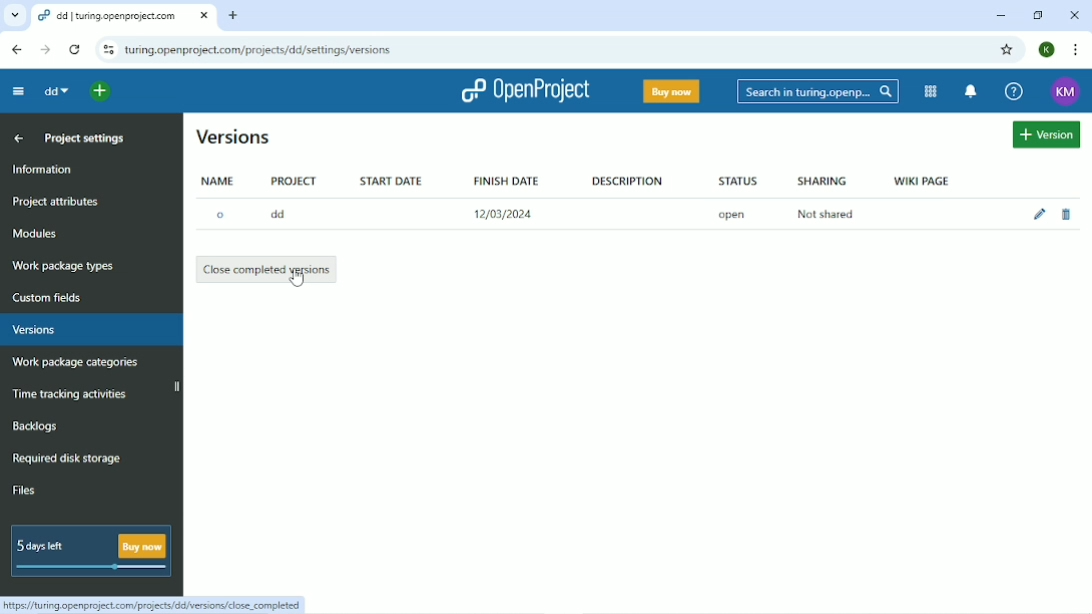 The image size is (1092, 614). What do you see at coordinates (73, 48) in the screenshot?
I see `reload` at bounding box center [73, 48].